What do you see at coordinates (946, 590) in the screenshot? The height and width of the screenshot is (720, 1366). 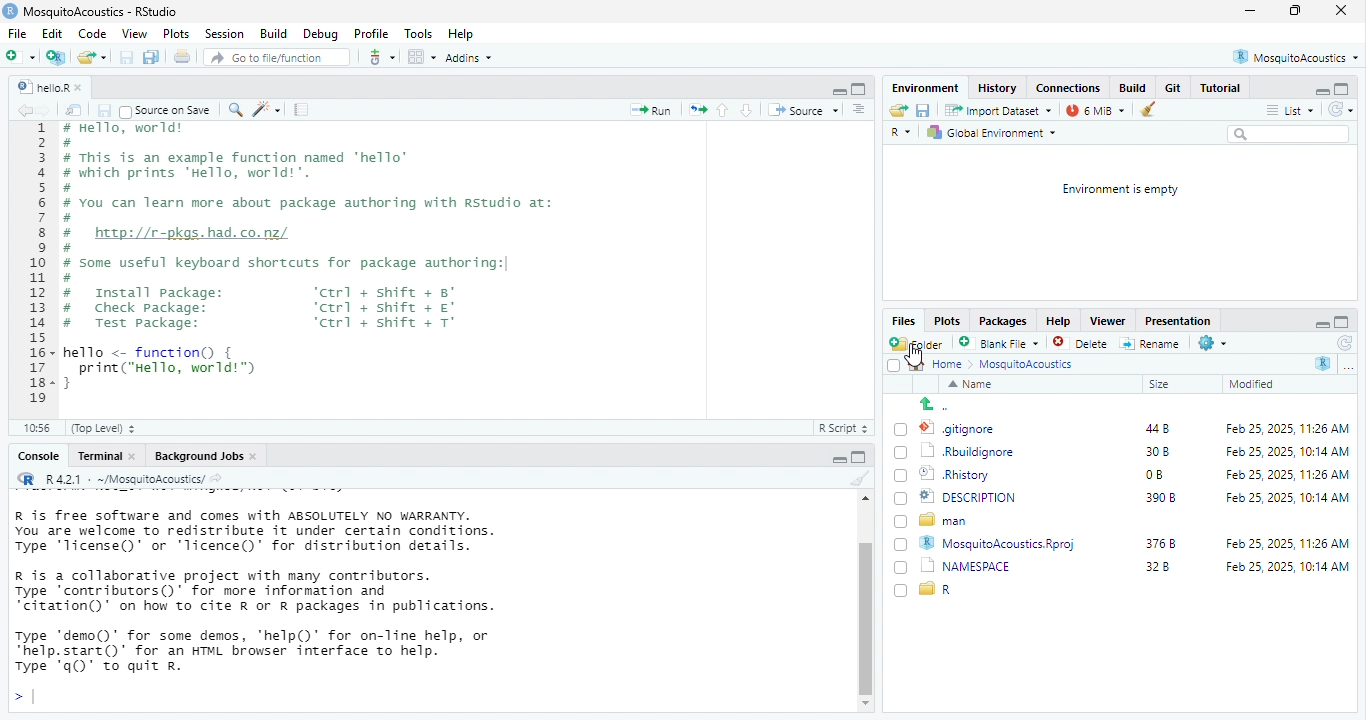 I see `r` at bounding box center [946, 590].